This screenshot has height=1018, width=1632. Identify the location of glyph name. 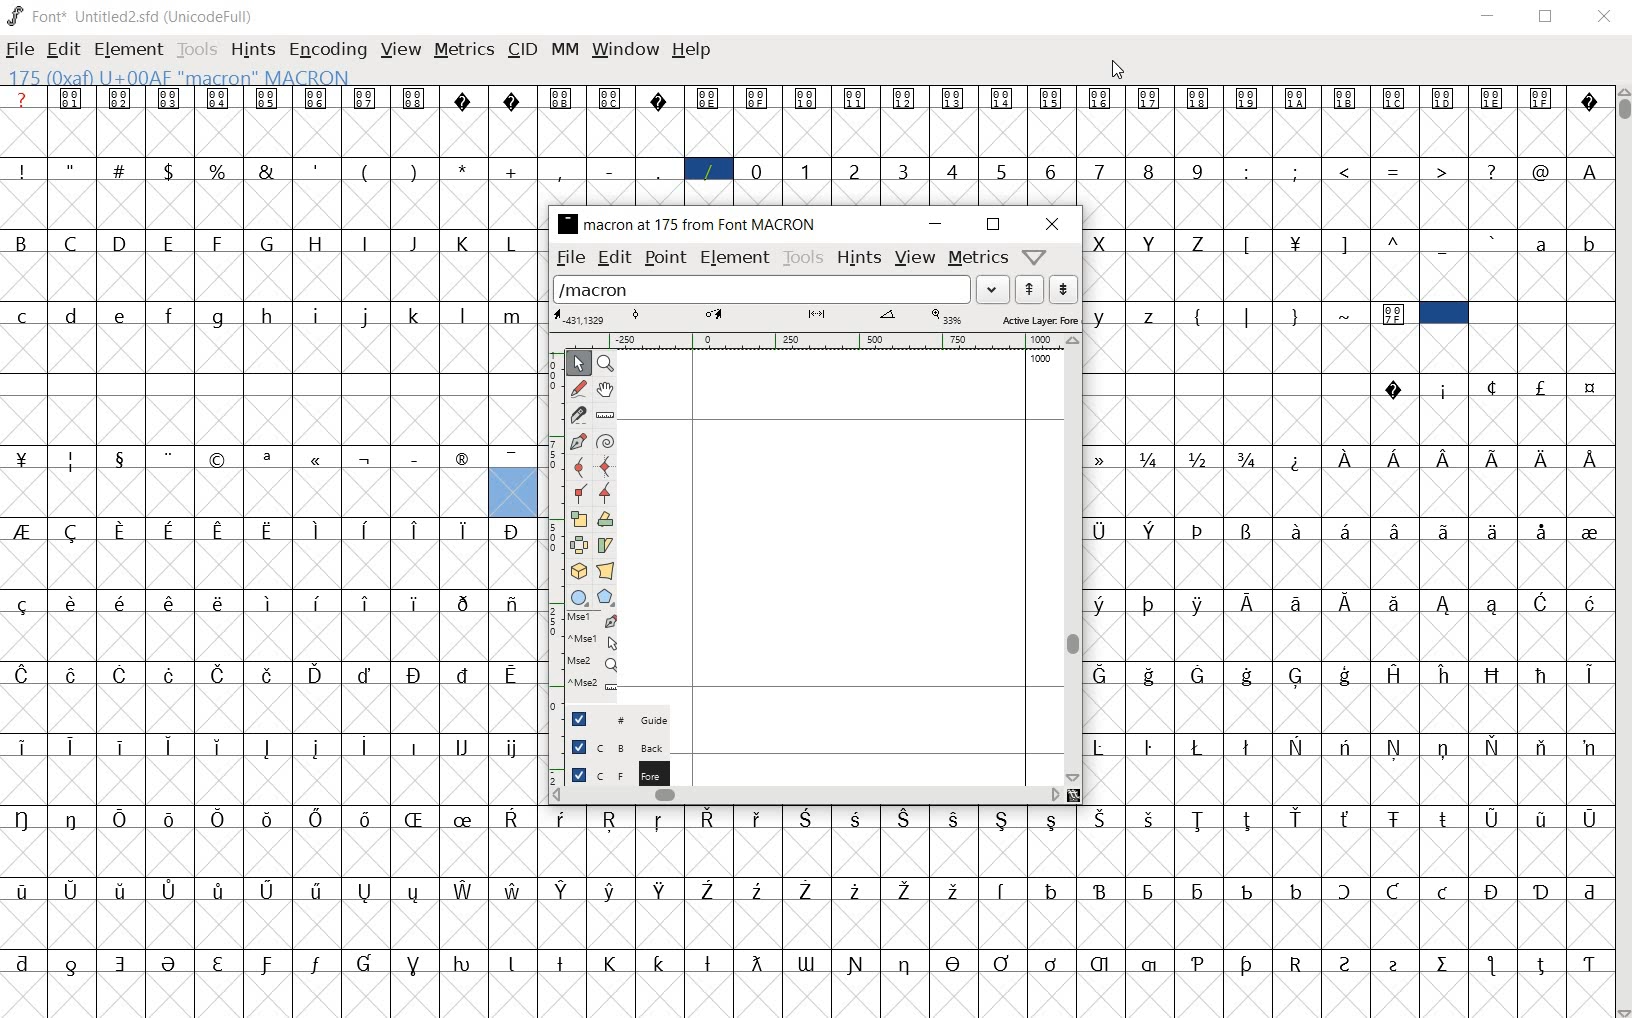
(691, 225).